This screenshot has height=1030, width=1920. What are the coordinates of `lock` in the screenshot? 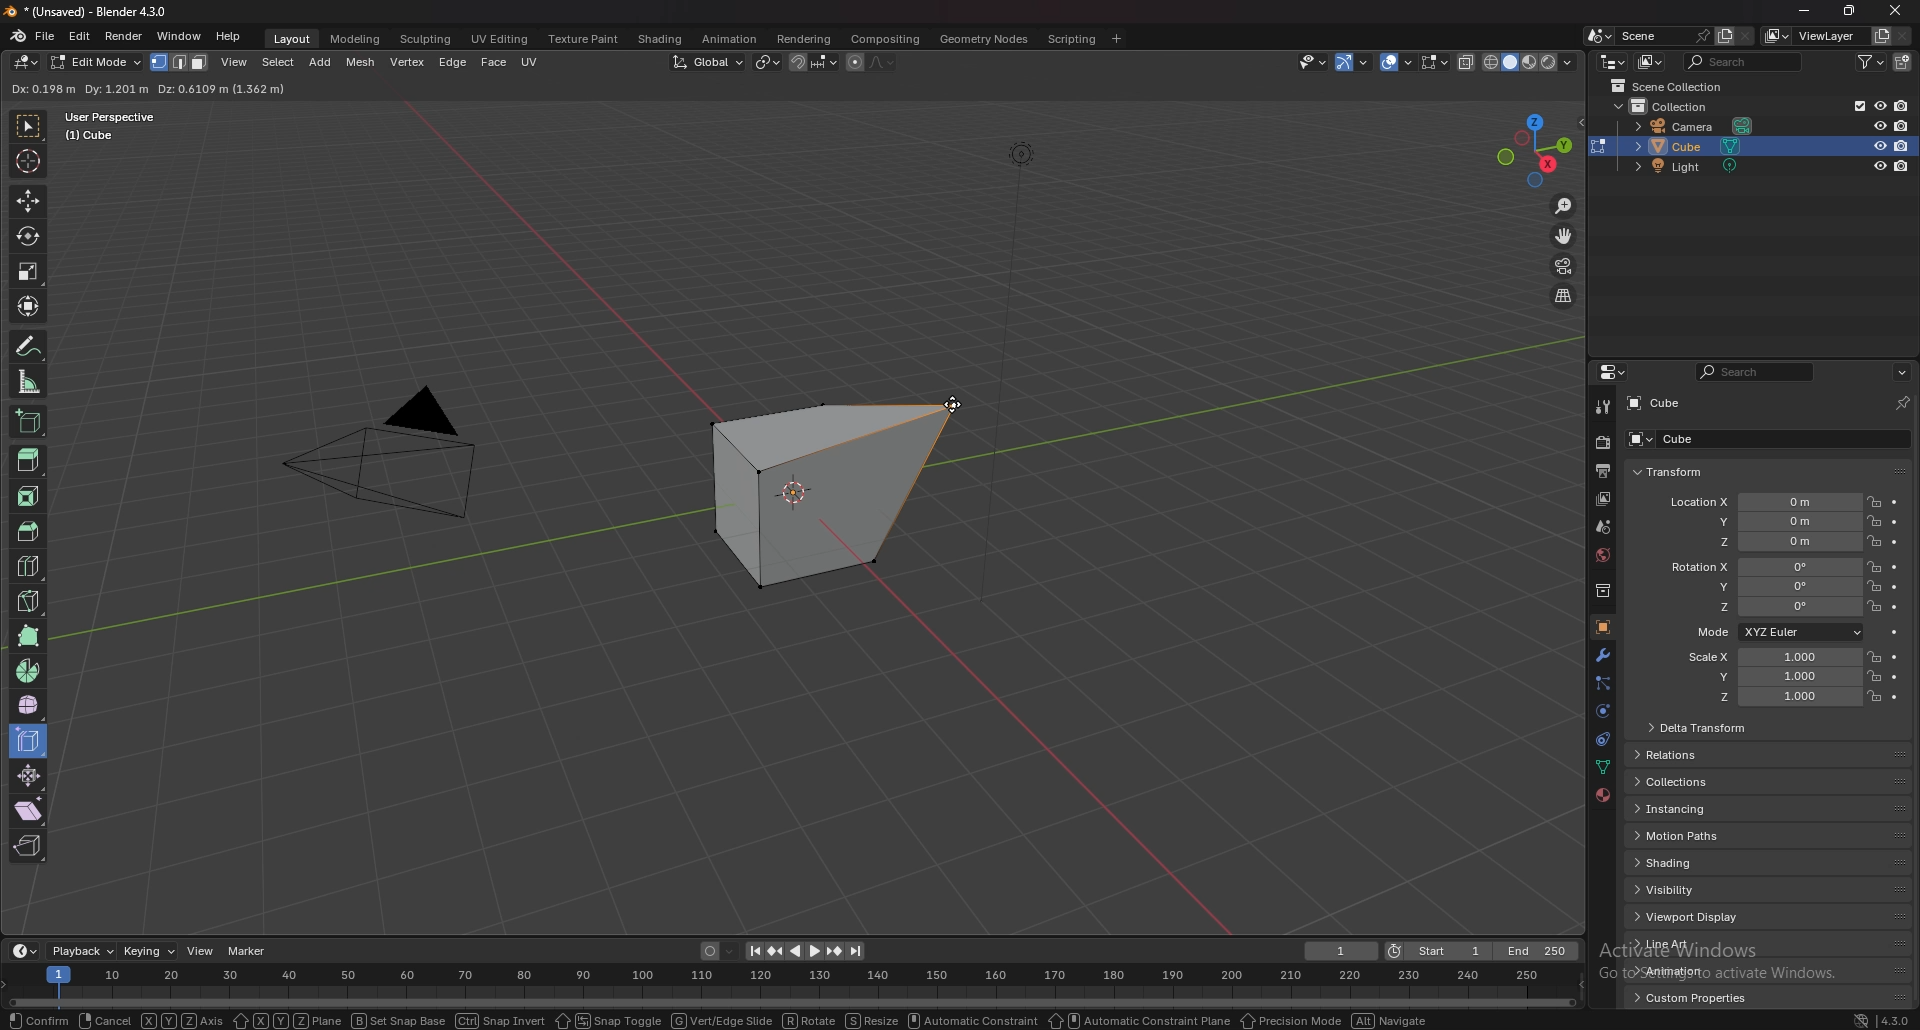 It's located at (1874, 567).